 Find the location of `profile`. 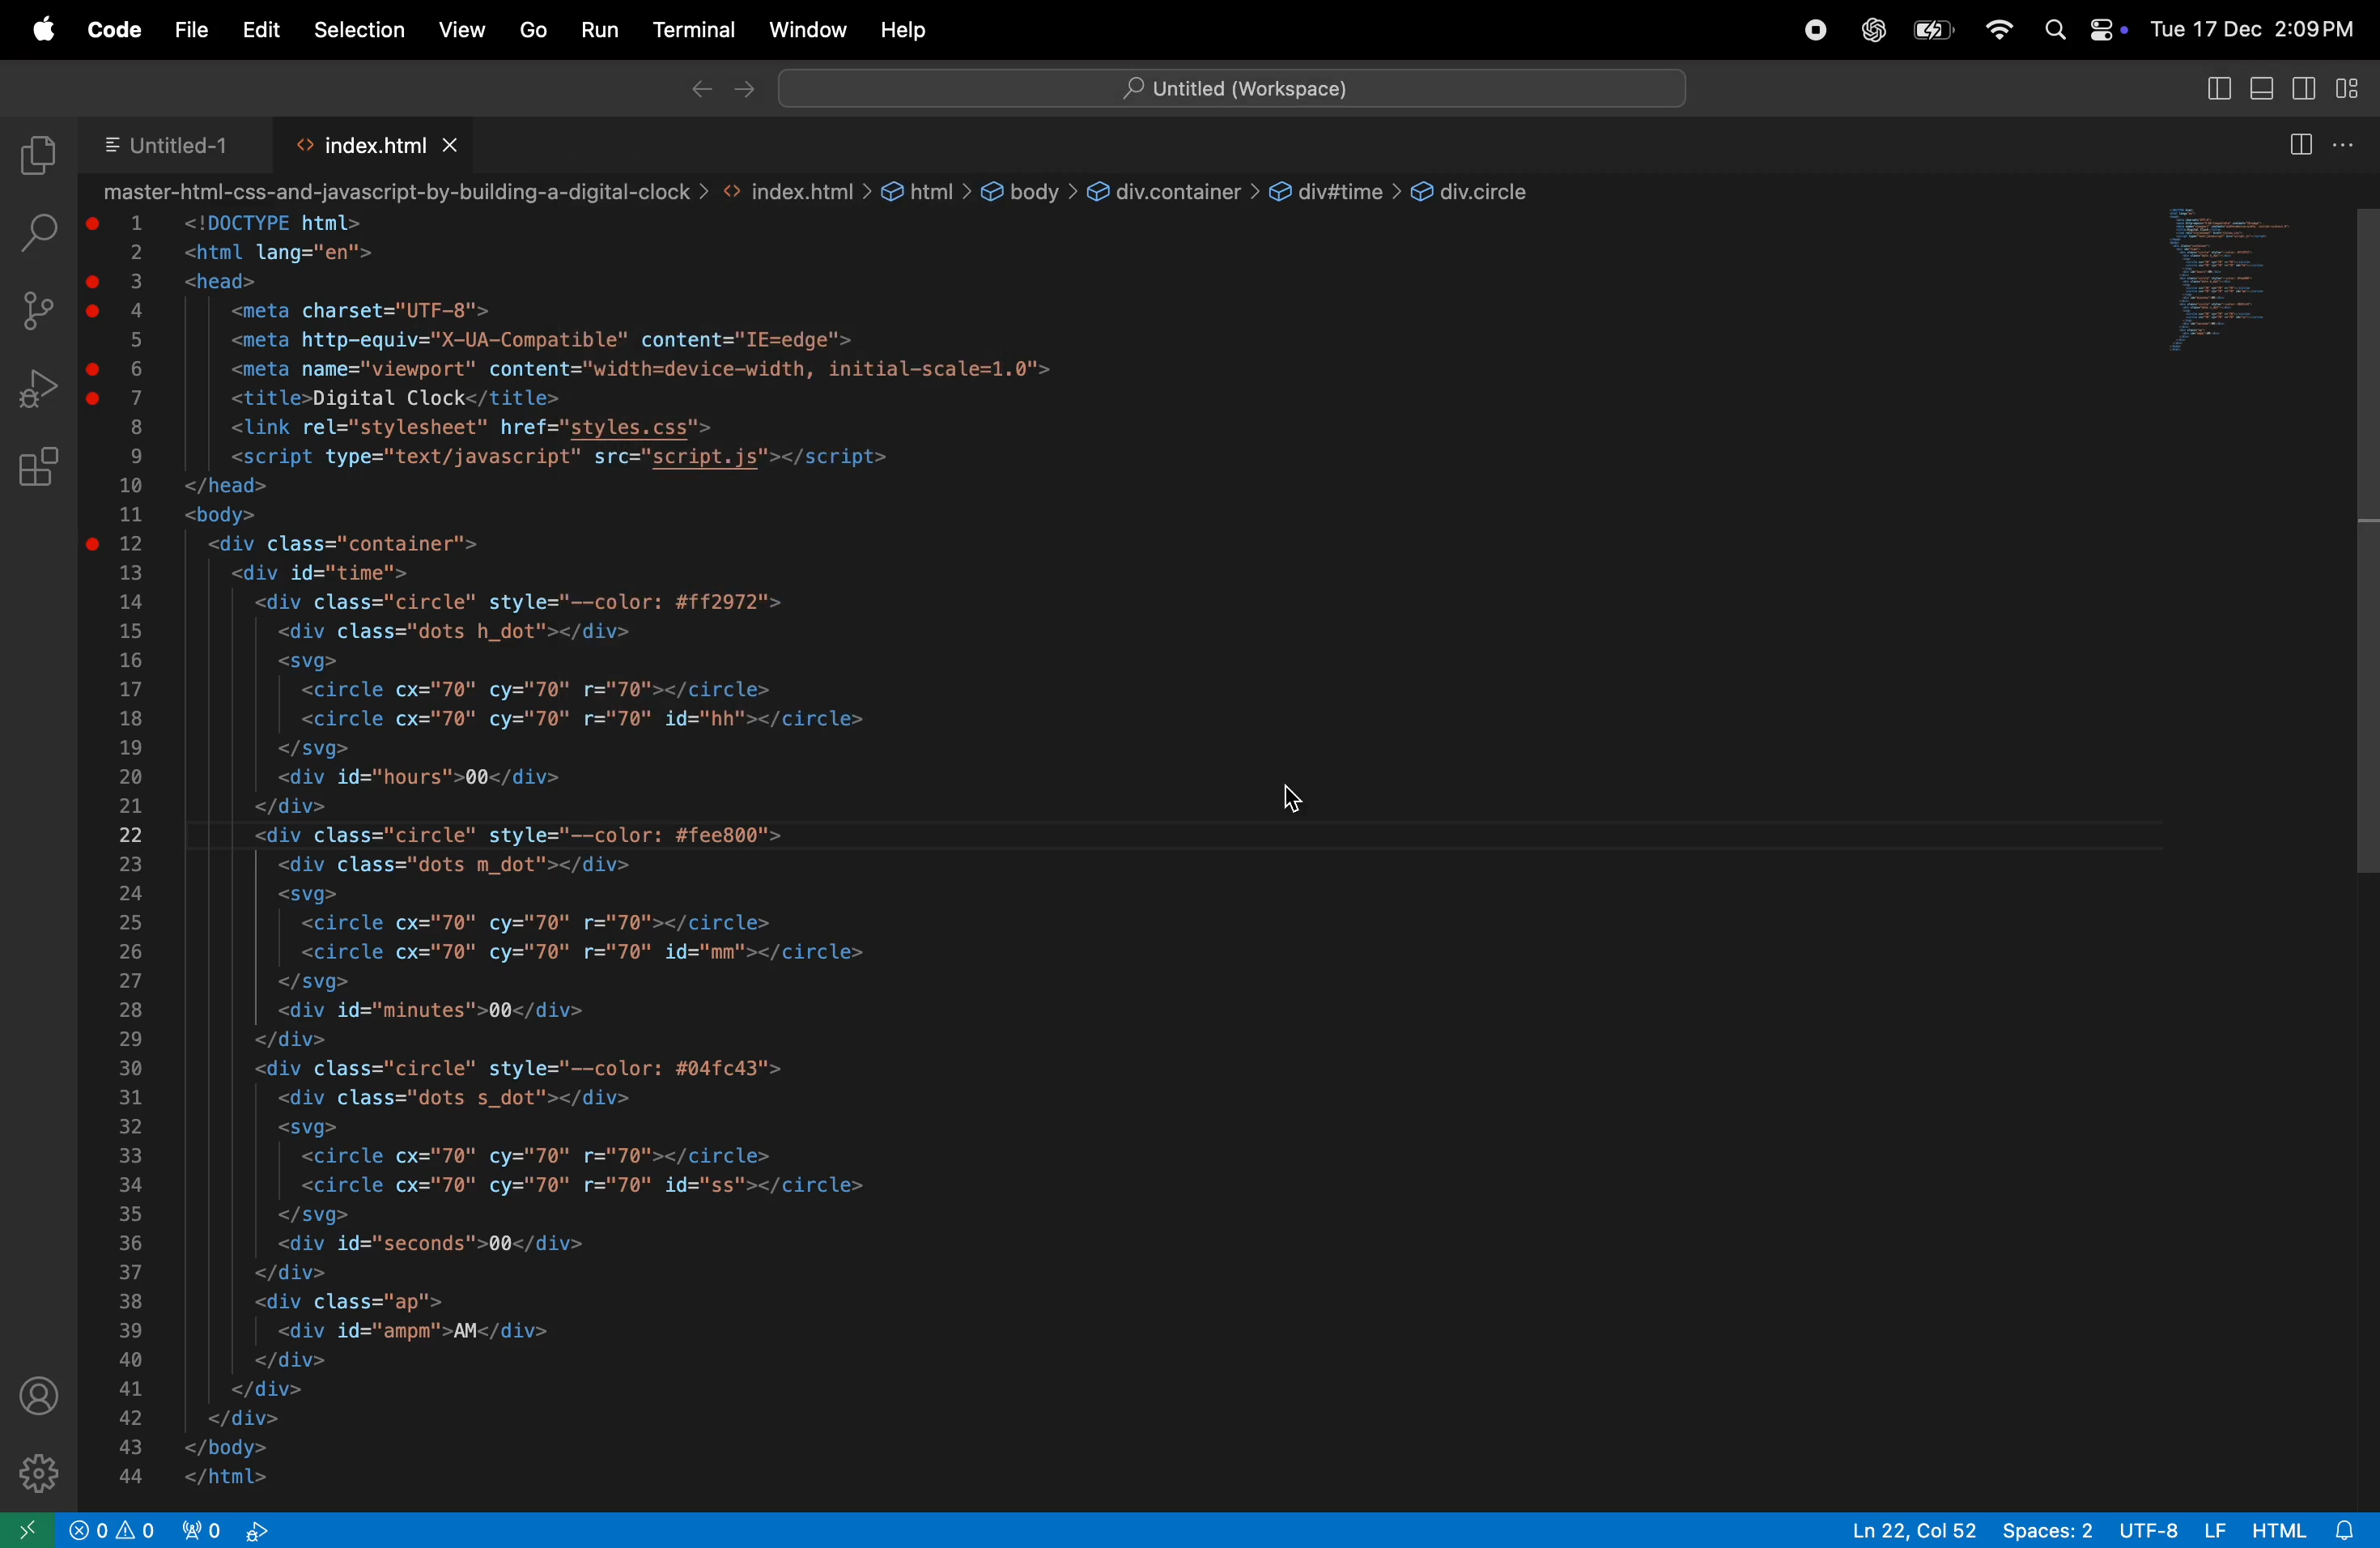

profile is located at coordinates (42, 1397).